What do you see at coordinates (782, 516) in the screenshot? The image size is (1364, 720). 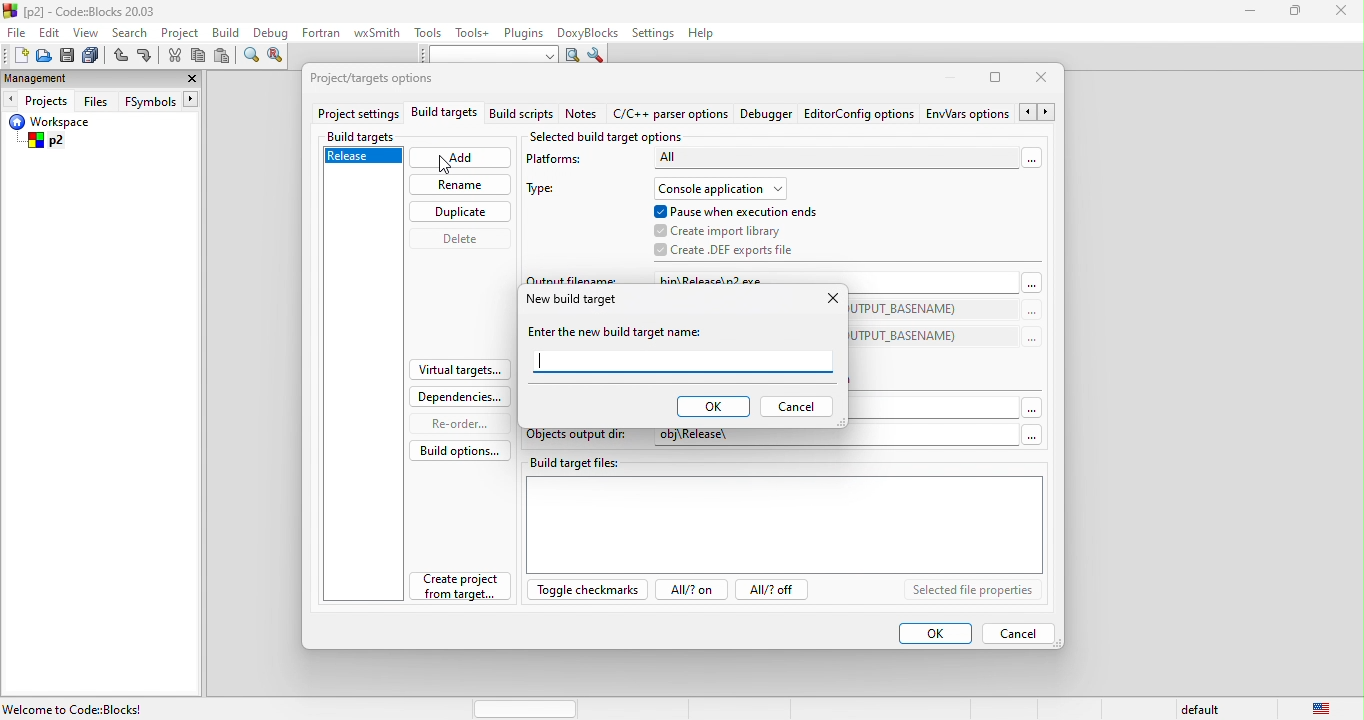 I see `build target file` at bounding box center [782, 516].